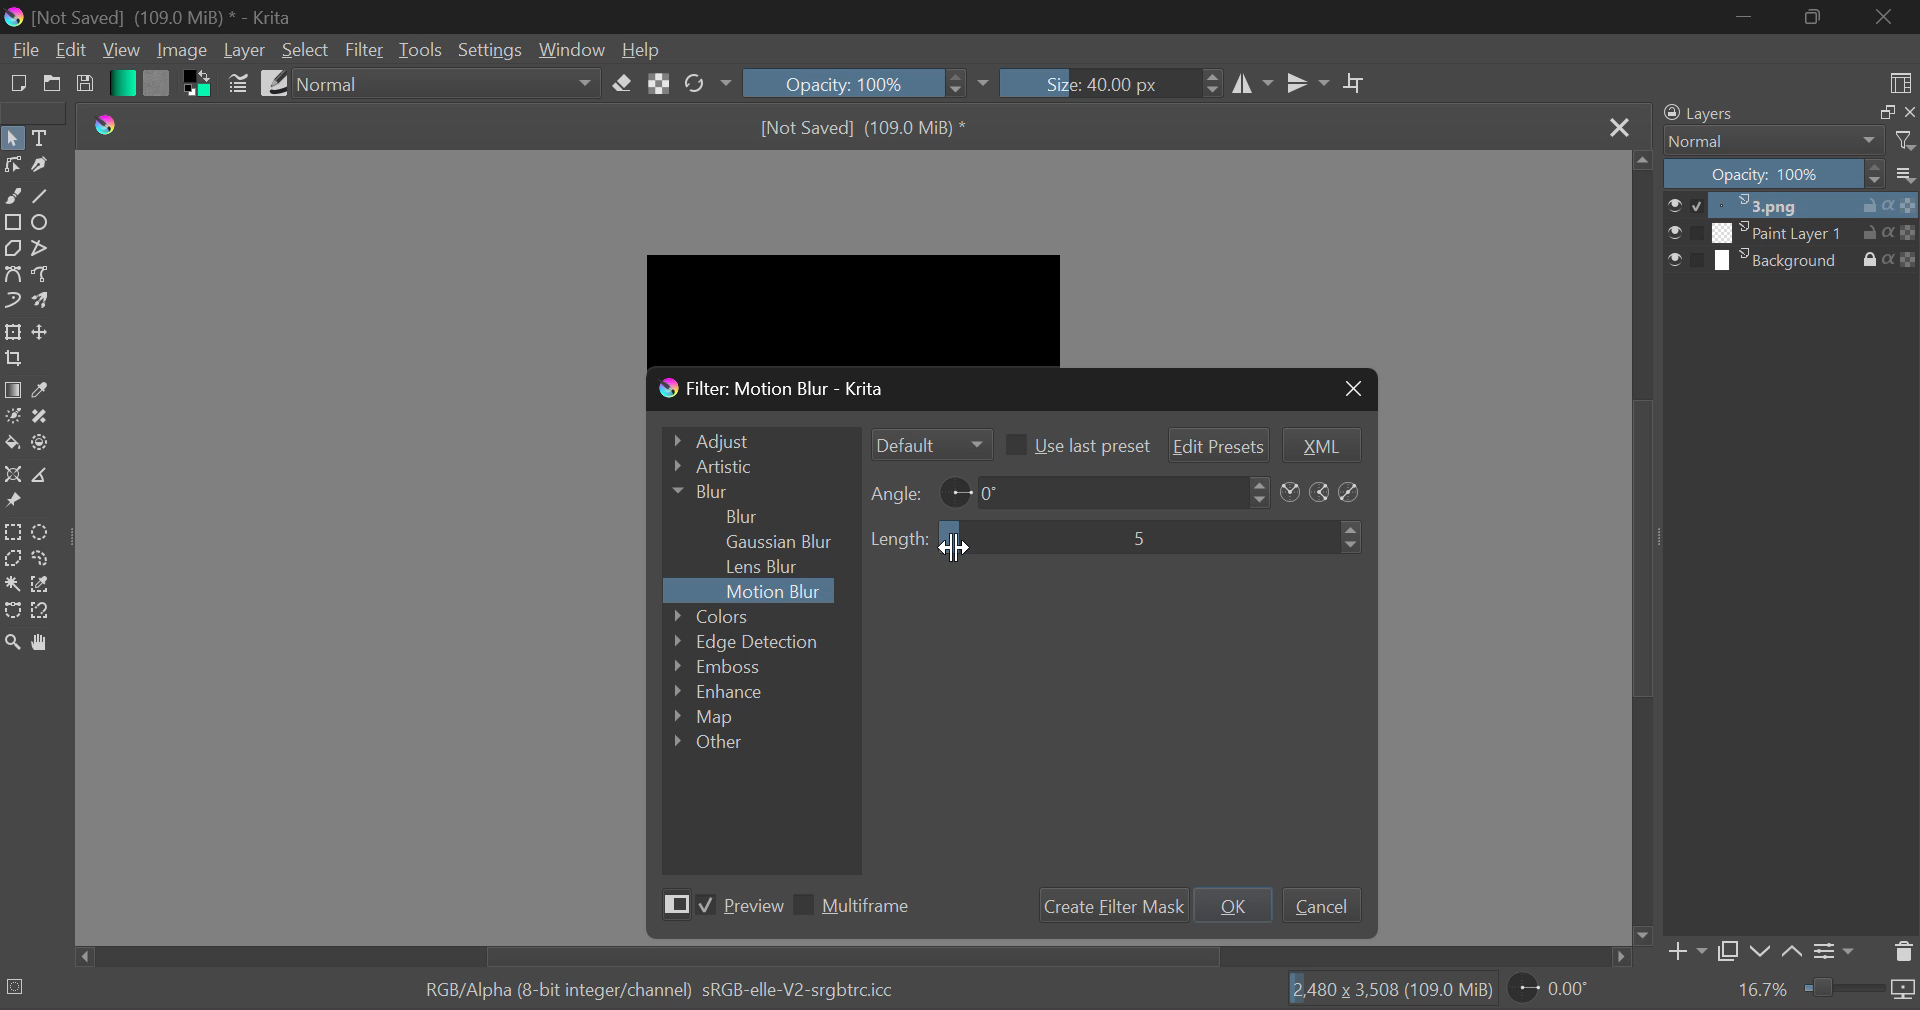 The image size is (1920, 1010). Describe the element at coordinates (1136, 536) in the screenshot. I see `5` at that location.